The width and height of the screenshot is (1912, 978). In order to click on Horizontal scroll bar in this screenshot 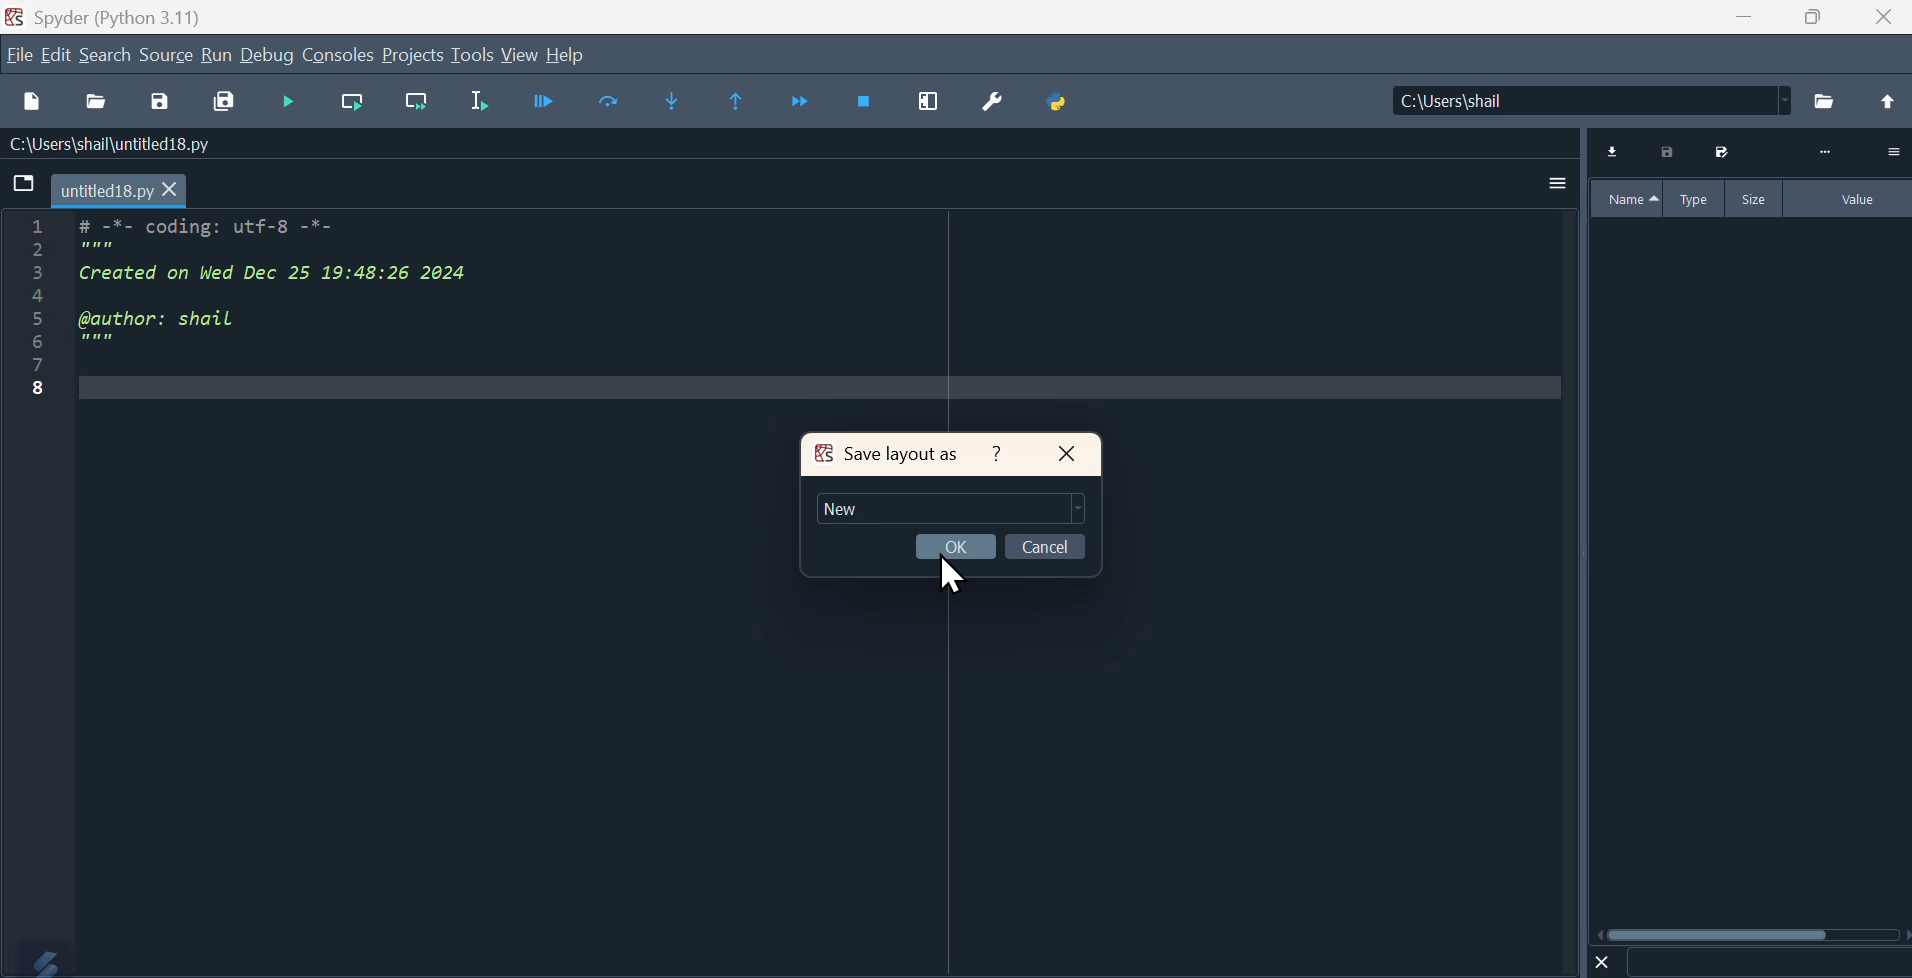, I will do `click(1753, 934)`.